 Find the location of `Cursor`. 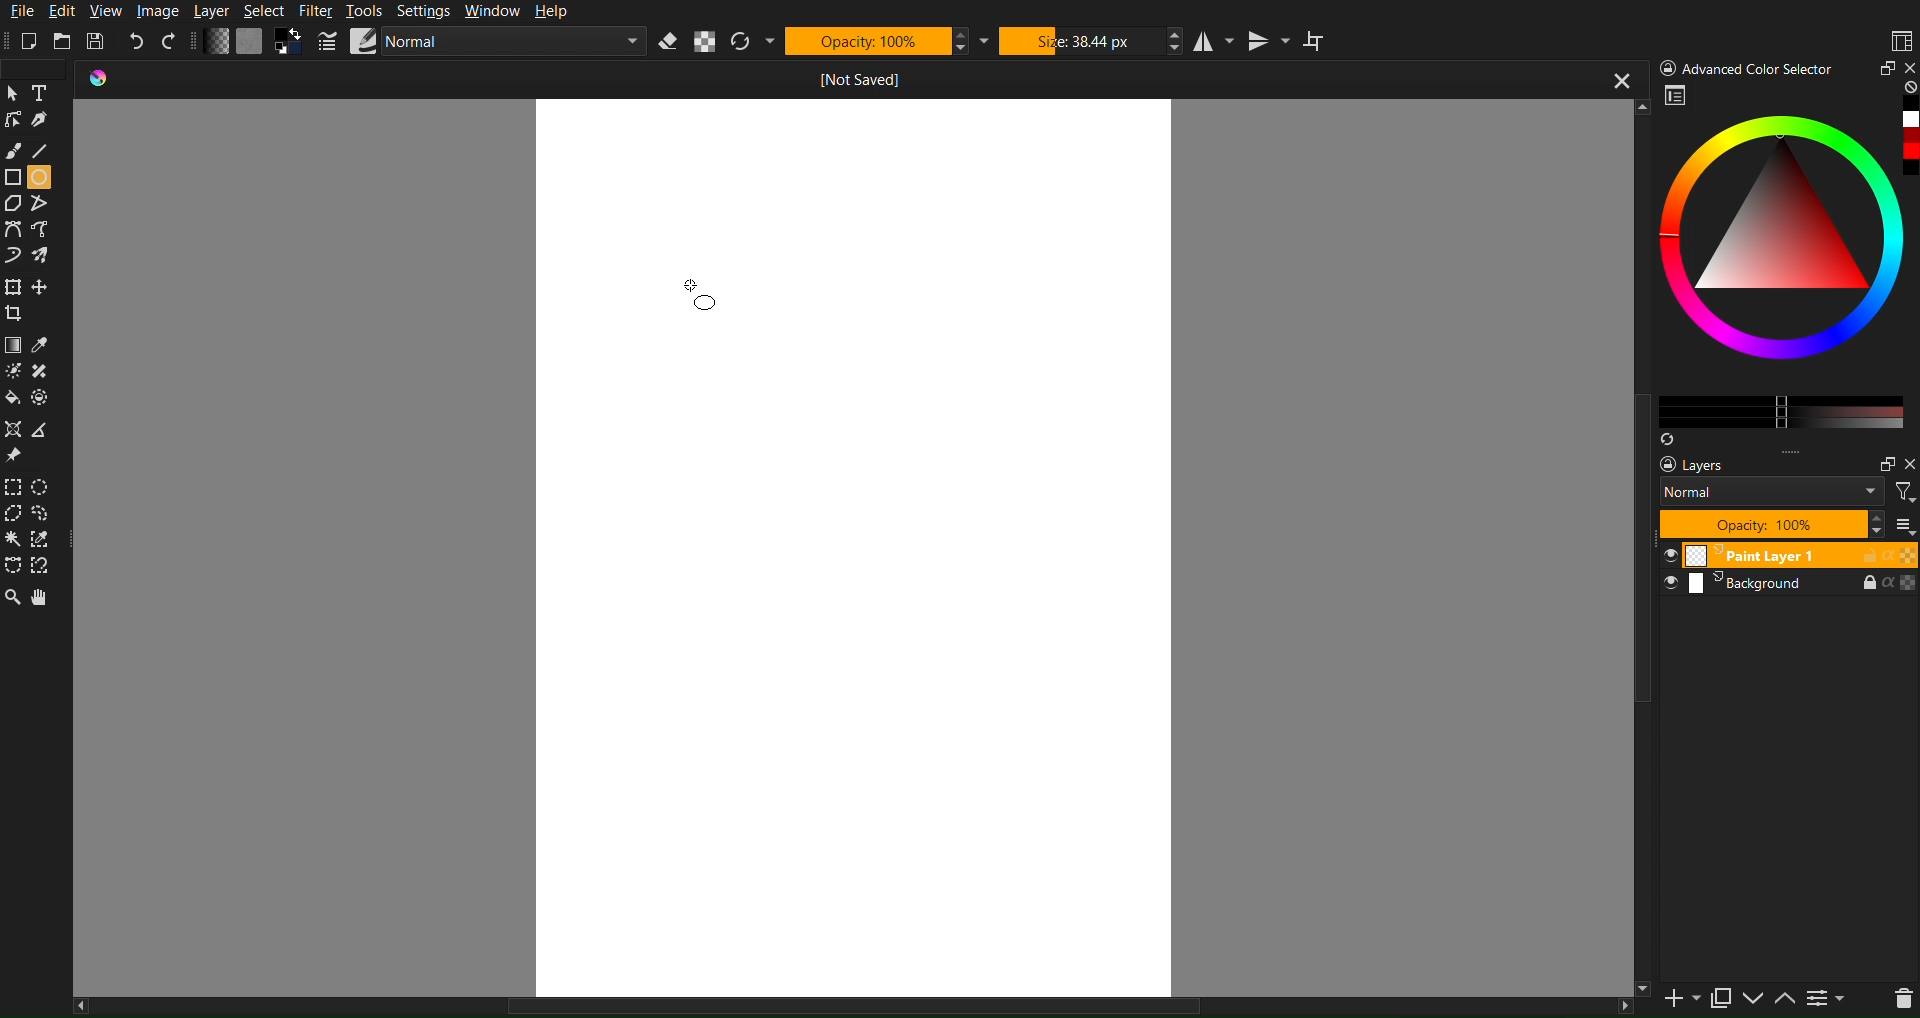

Cursor is located at coordinates (692, 292).